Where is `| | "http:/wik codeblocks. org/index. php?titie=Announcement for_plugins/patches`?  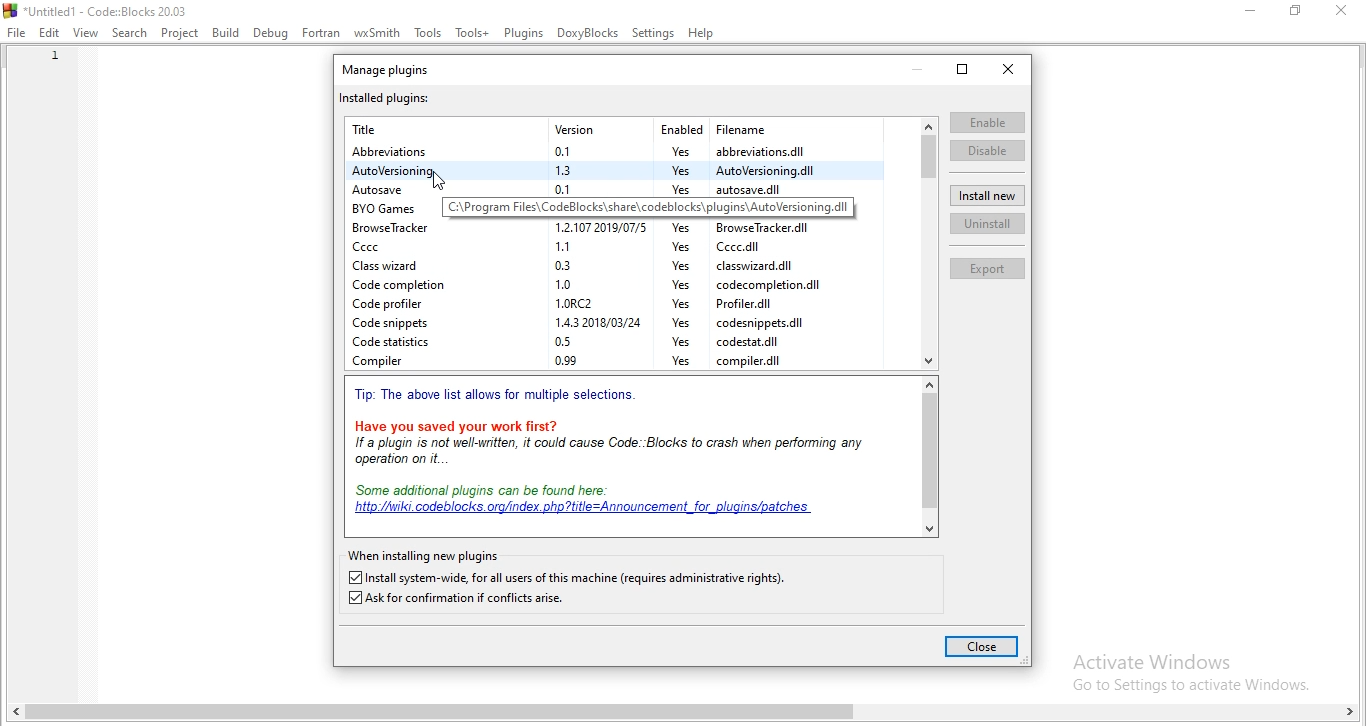 | | "http:/wik codeblocks. org/index. php?titie=Announcement for_plugins/patches is located at coordinates (584, 512).